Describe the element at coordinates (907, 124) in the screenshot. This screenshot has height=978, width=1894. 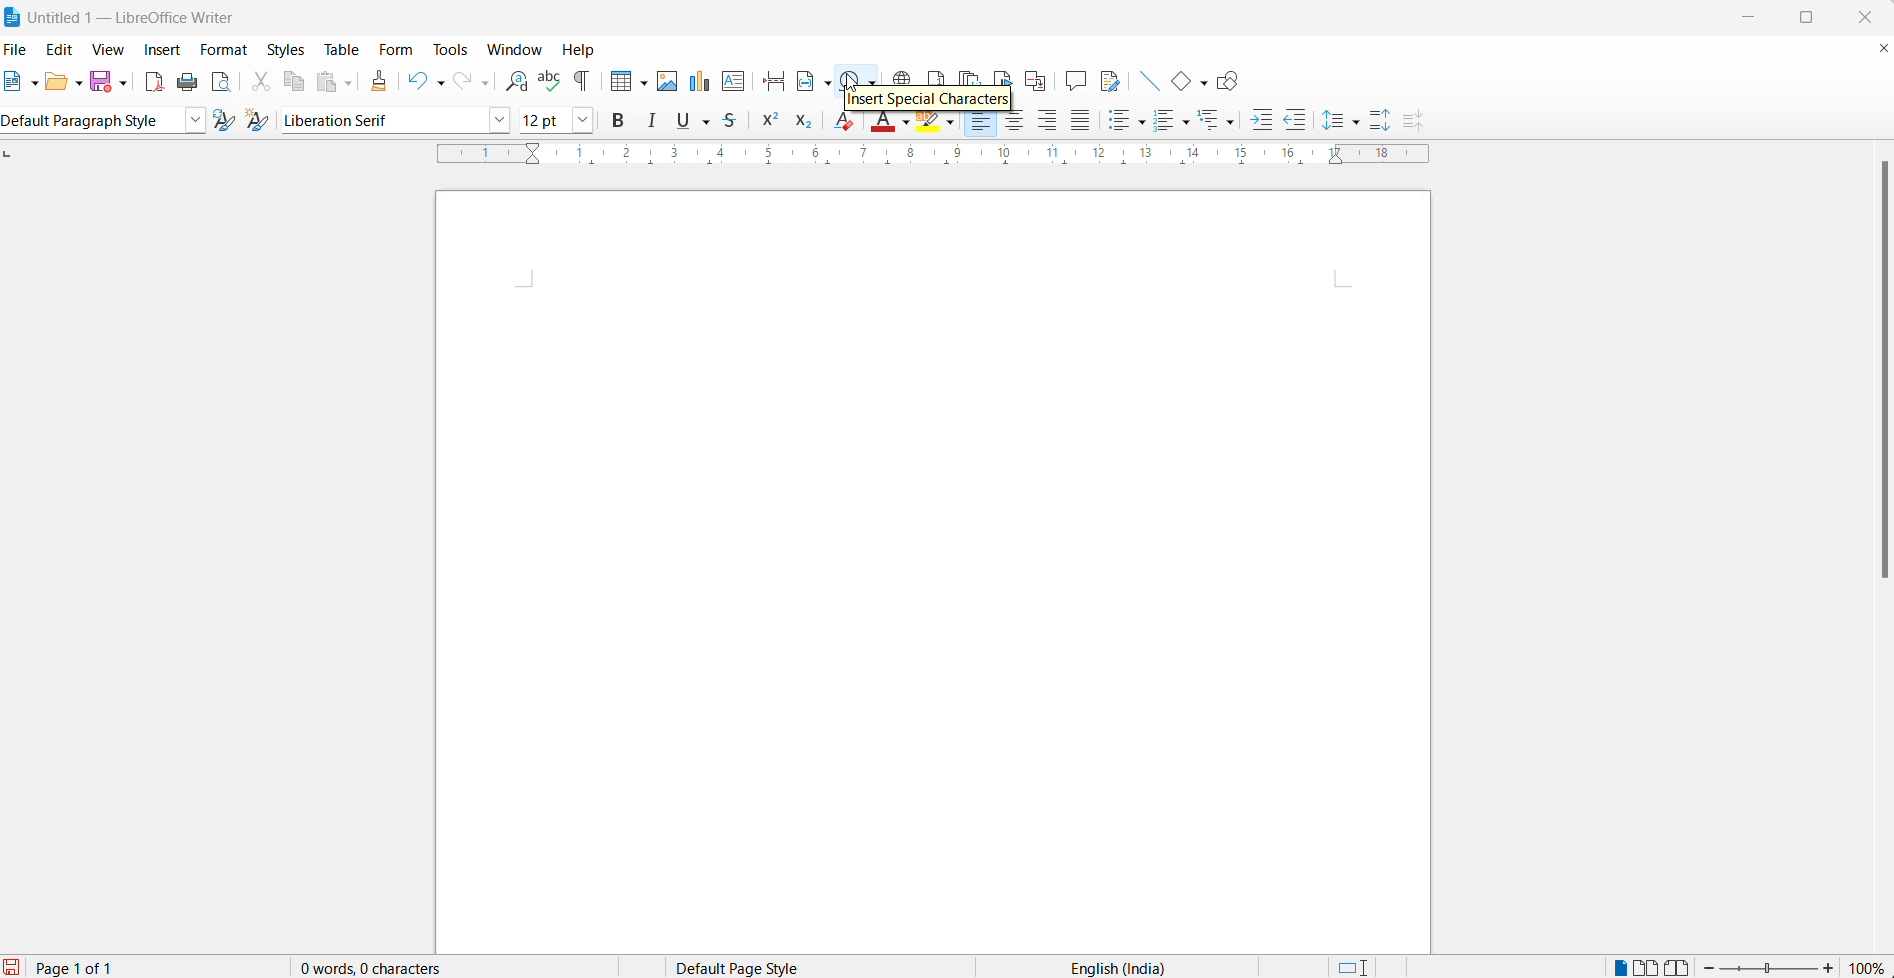
I see `font color options` at that location.